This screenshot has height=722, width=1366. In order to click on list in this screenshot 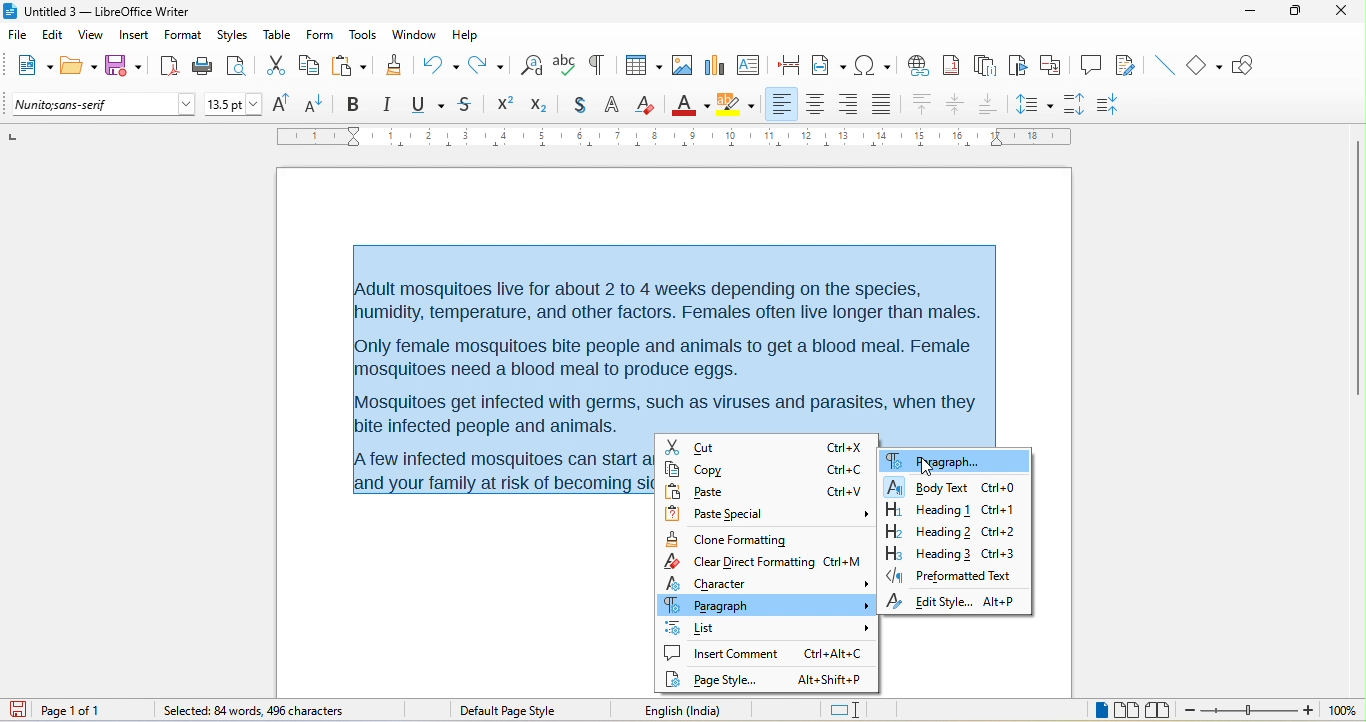, I will do `click(767, 627)`.